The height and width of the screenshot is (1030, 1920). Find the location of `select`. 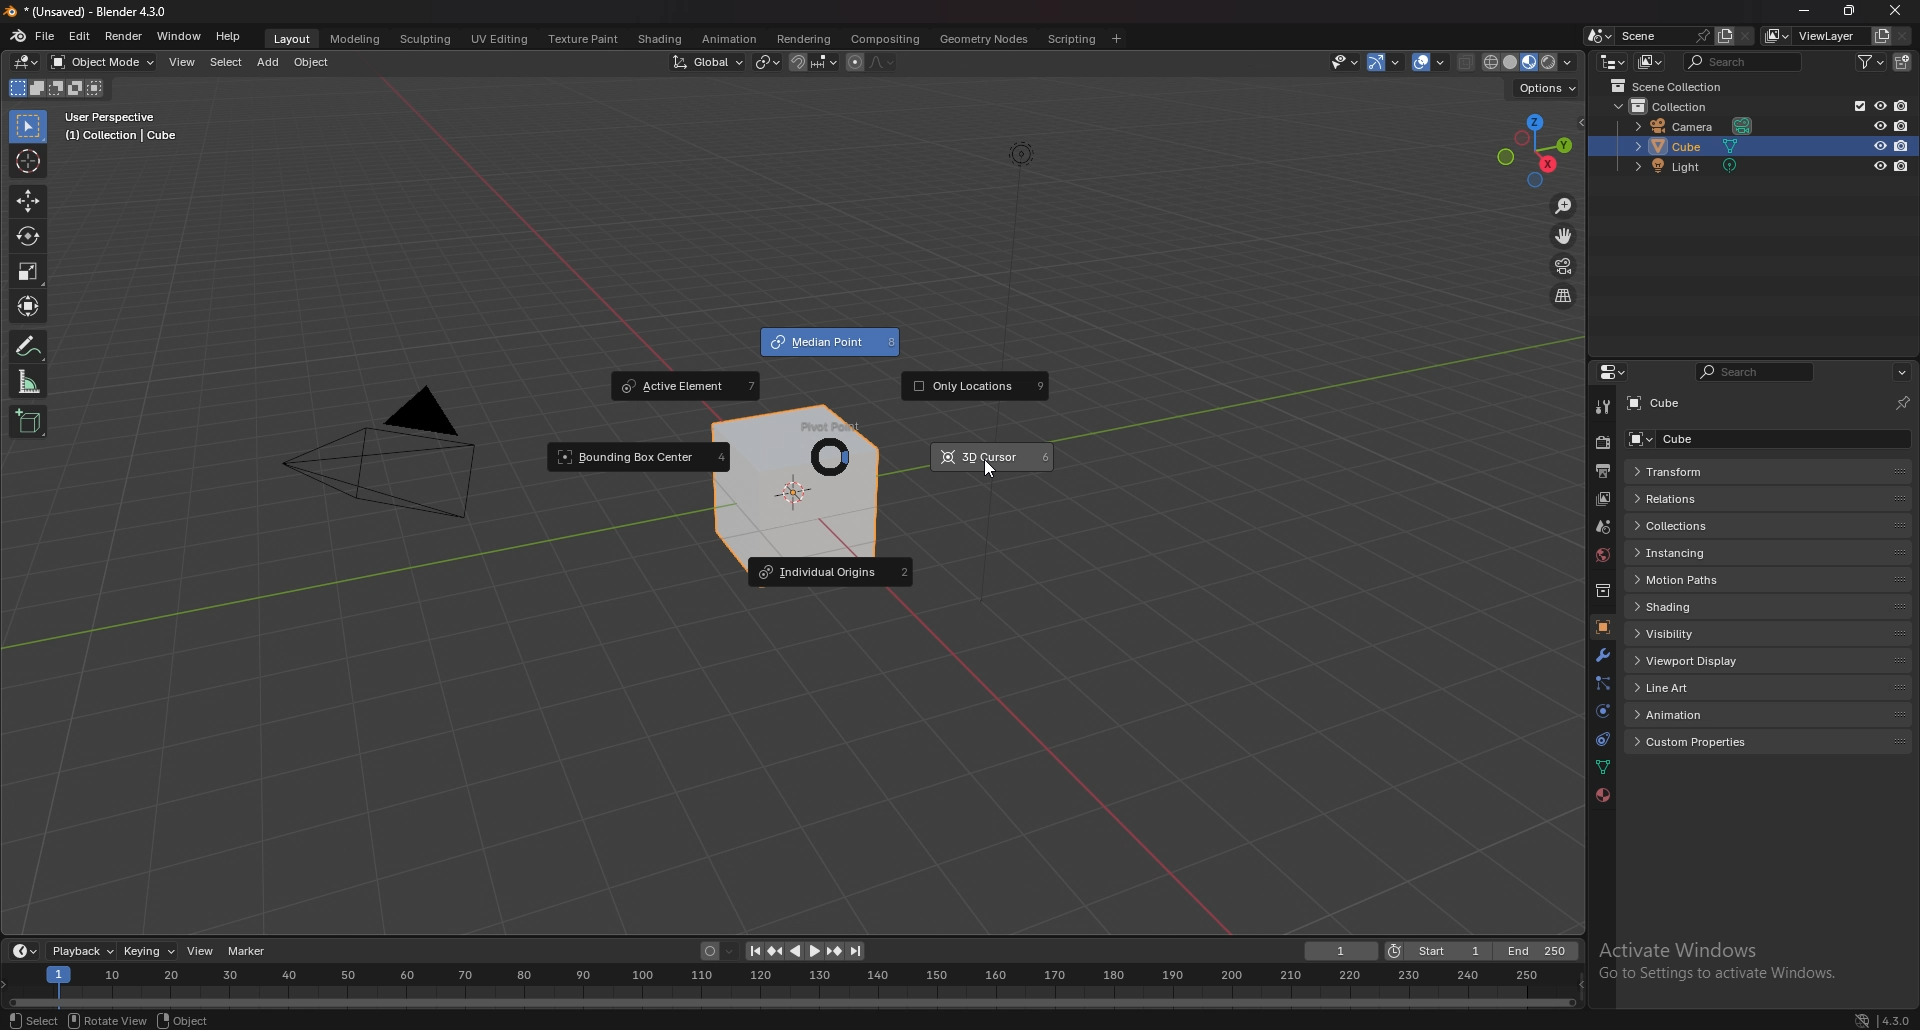

select is located at coordinates (226, 62).